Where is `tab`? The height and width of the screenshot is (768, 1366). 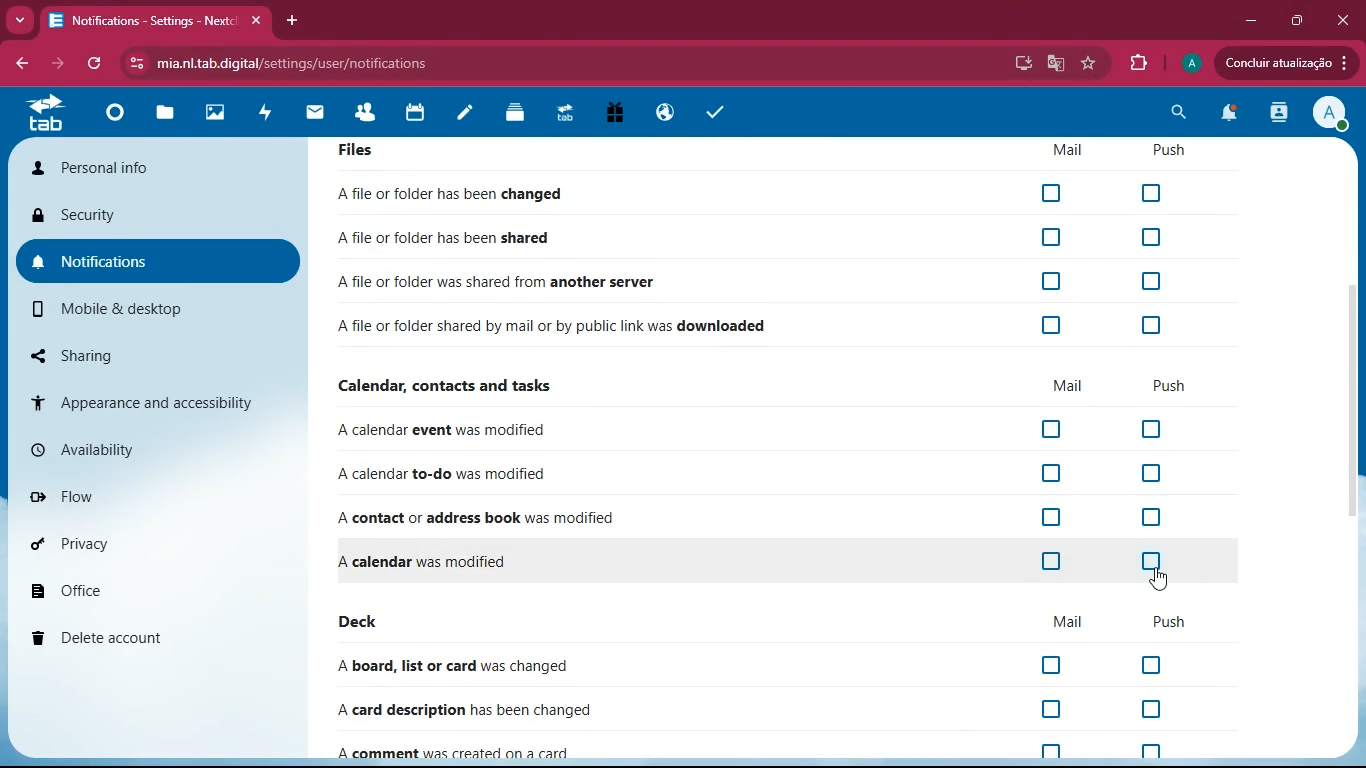
tab is located at coordinates (47, 116).